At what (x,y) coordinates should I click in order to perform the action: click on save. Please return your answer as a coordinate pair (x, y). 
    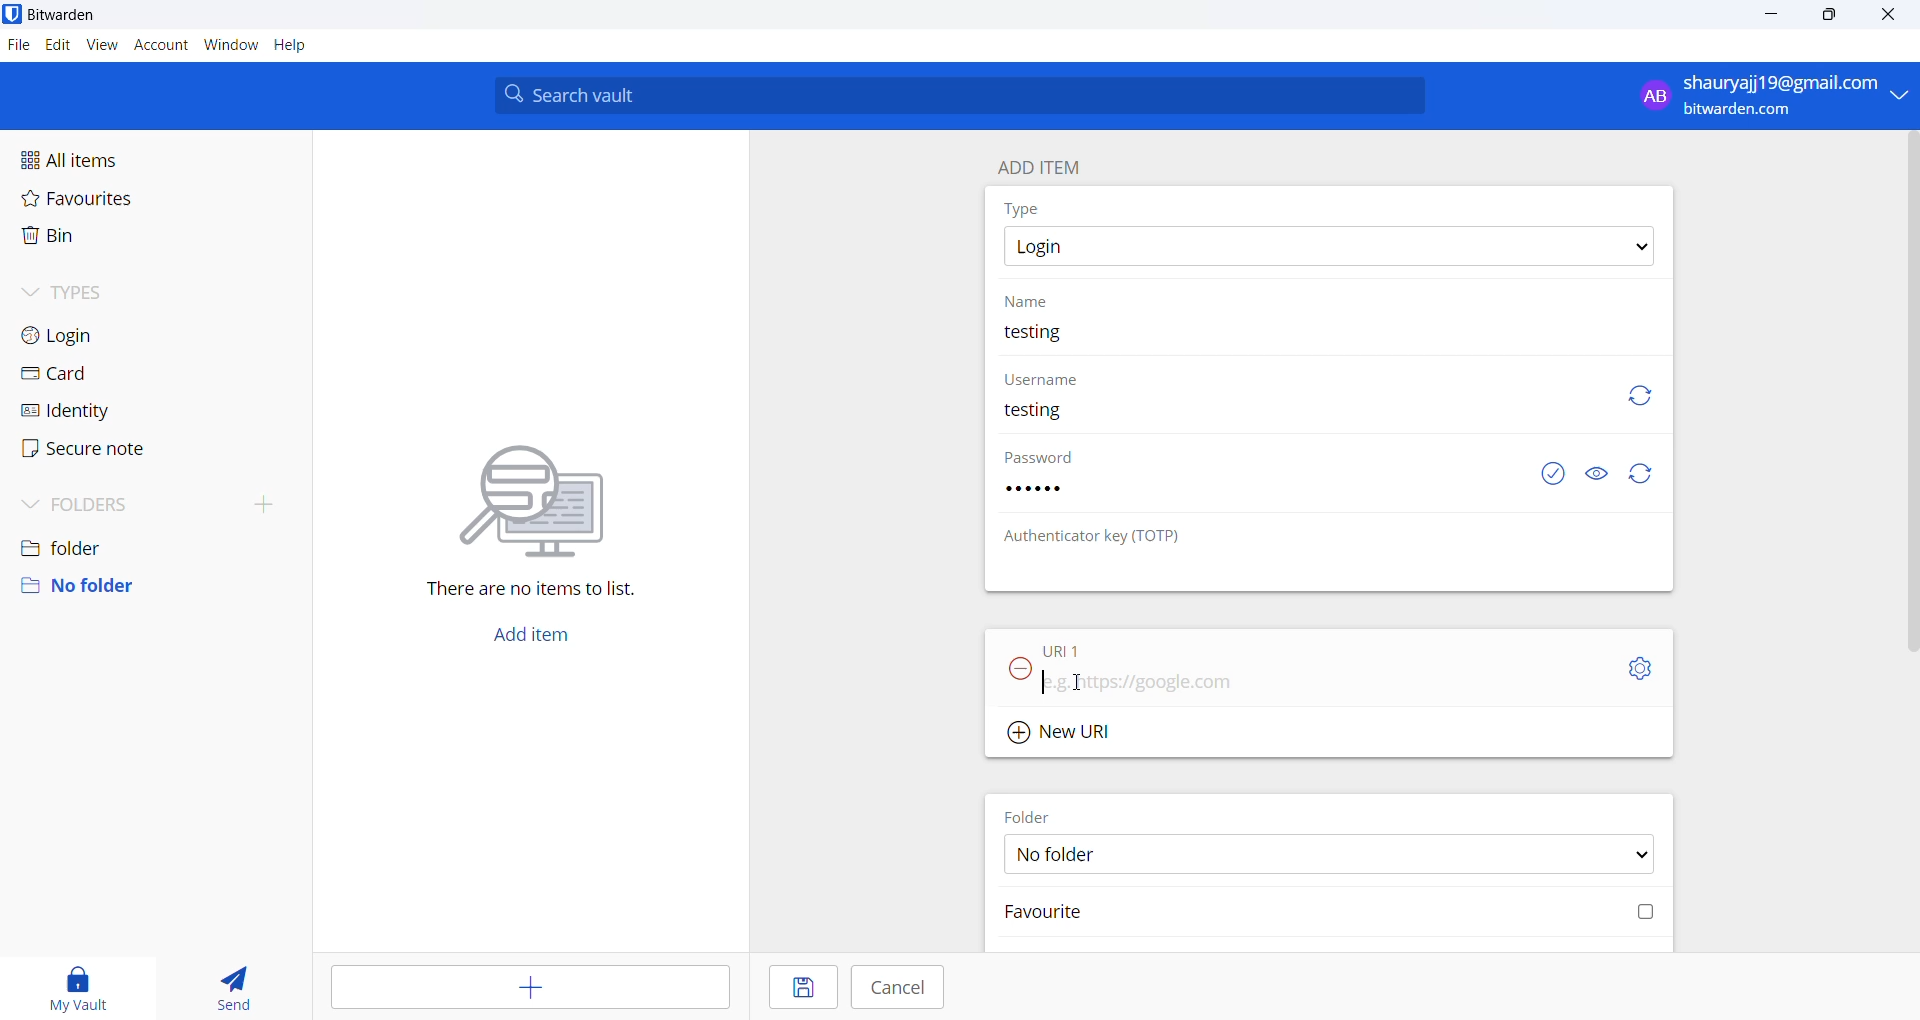
    Looking at the image, I should click on (801, 986).